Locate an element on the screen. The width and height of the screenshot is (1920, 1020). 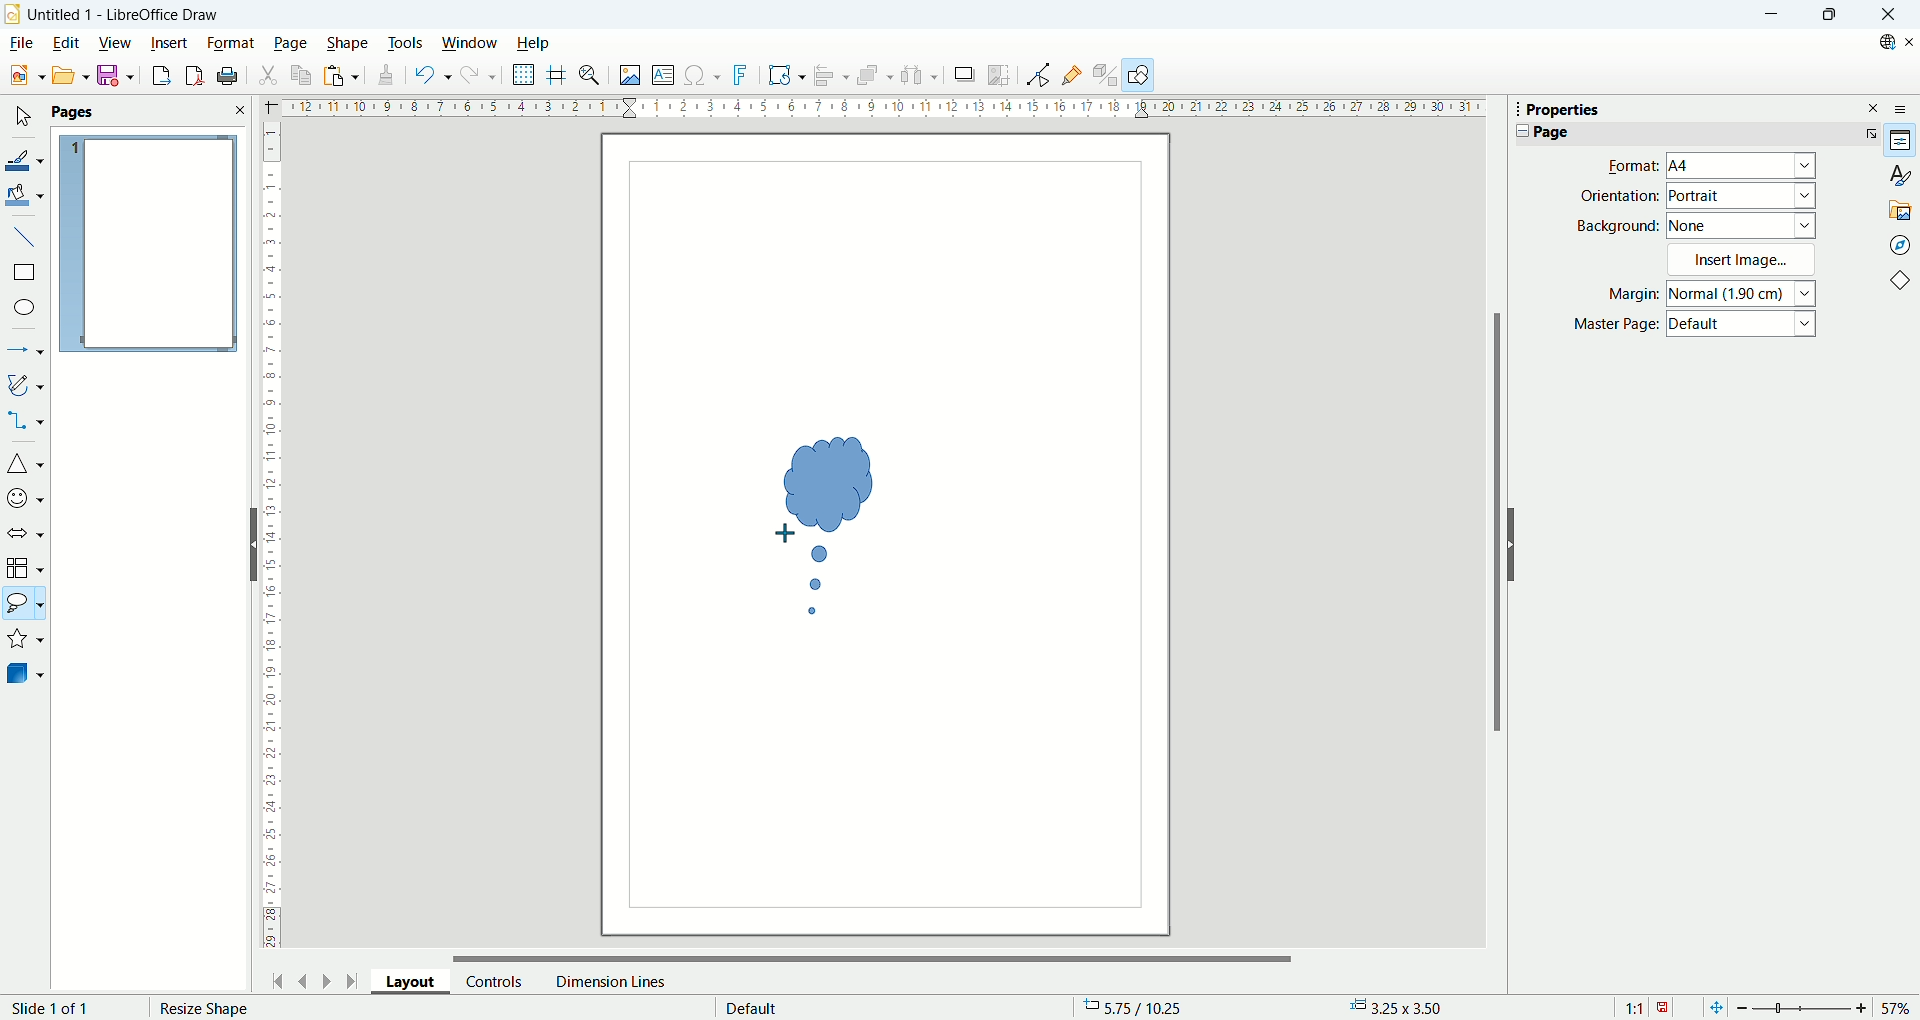
page is located at coordinates (291, 44).